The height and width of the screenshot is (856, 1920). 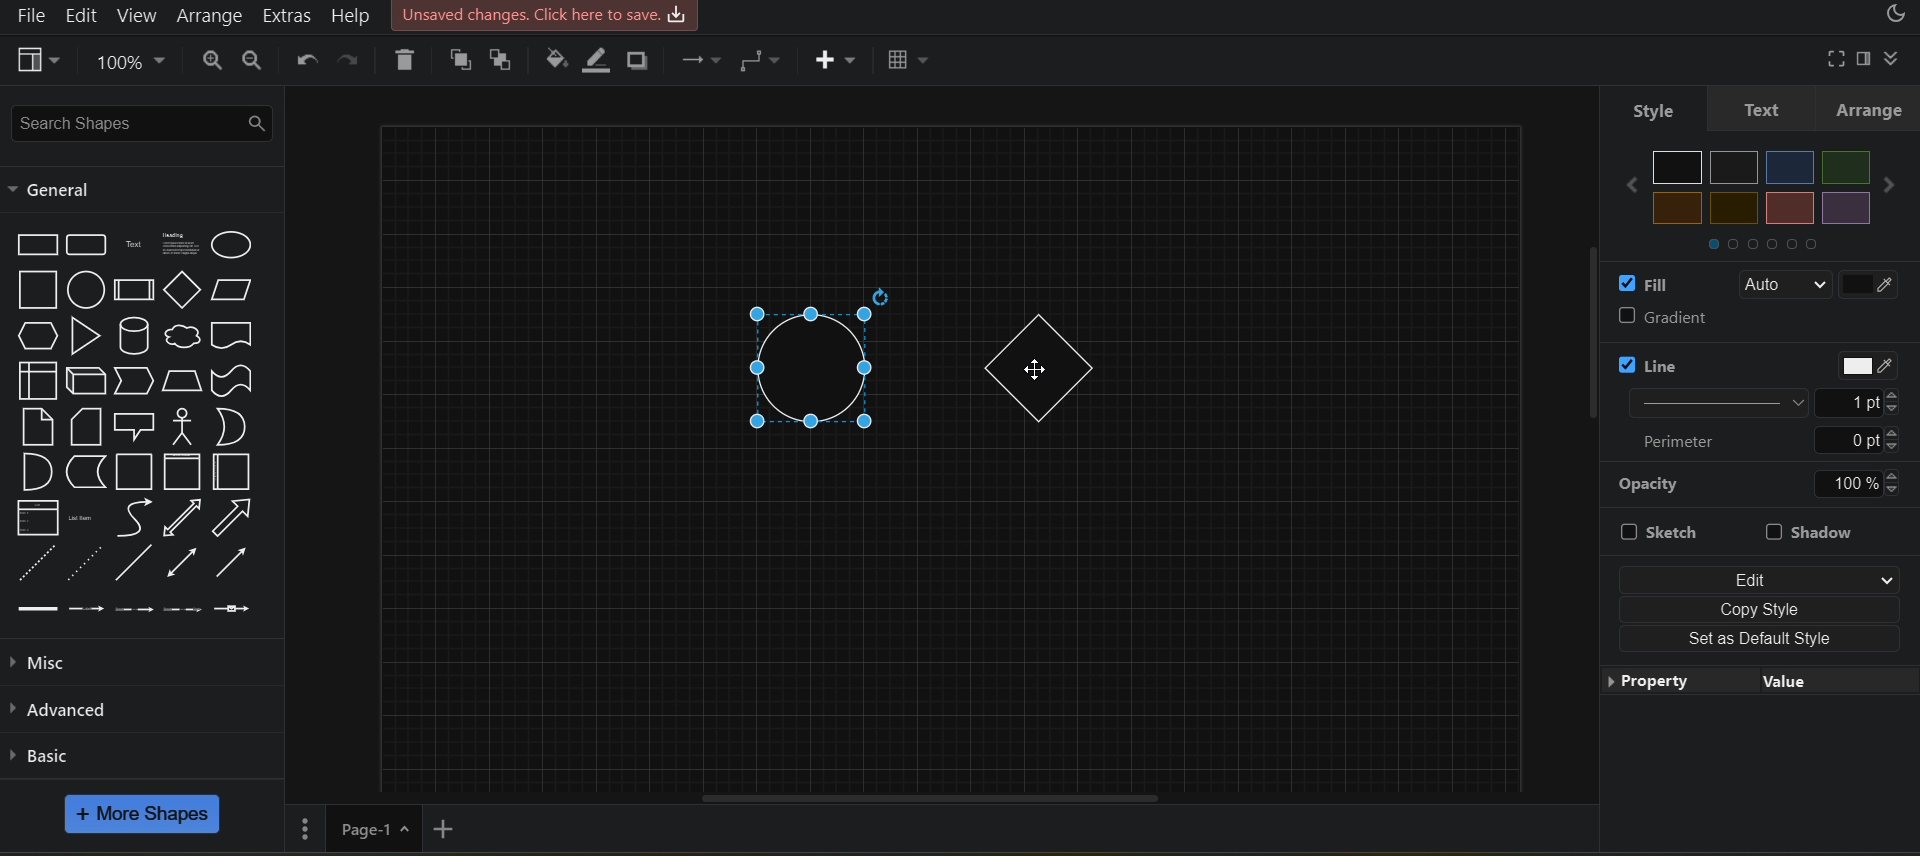 What do you see at coordinates (234, 244) in the screenshot?
I see `Ellipse` at bounding box center [234, 244].